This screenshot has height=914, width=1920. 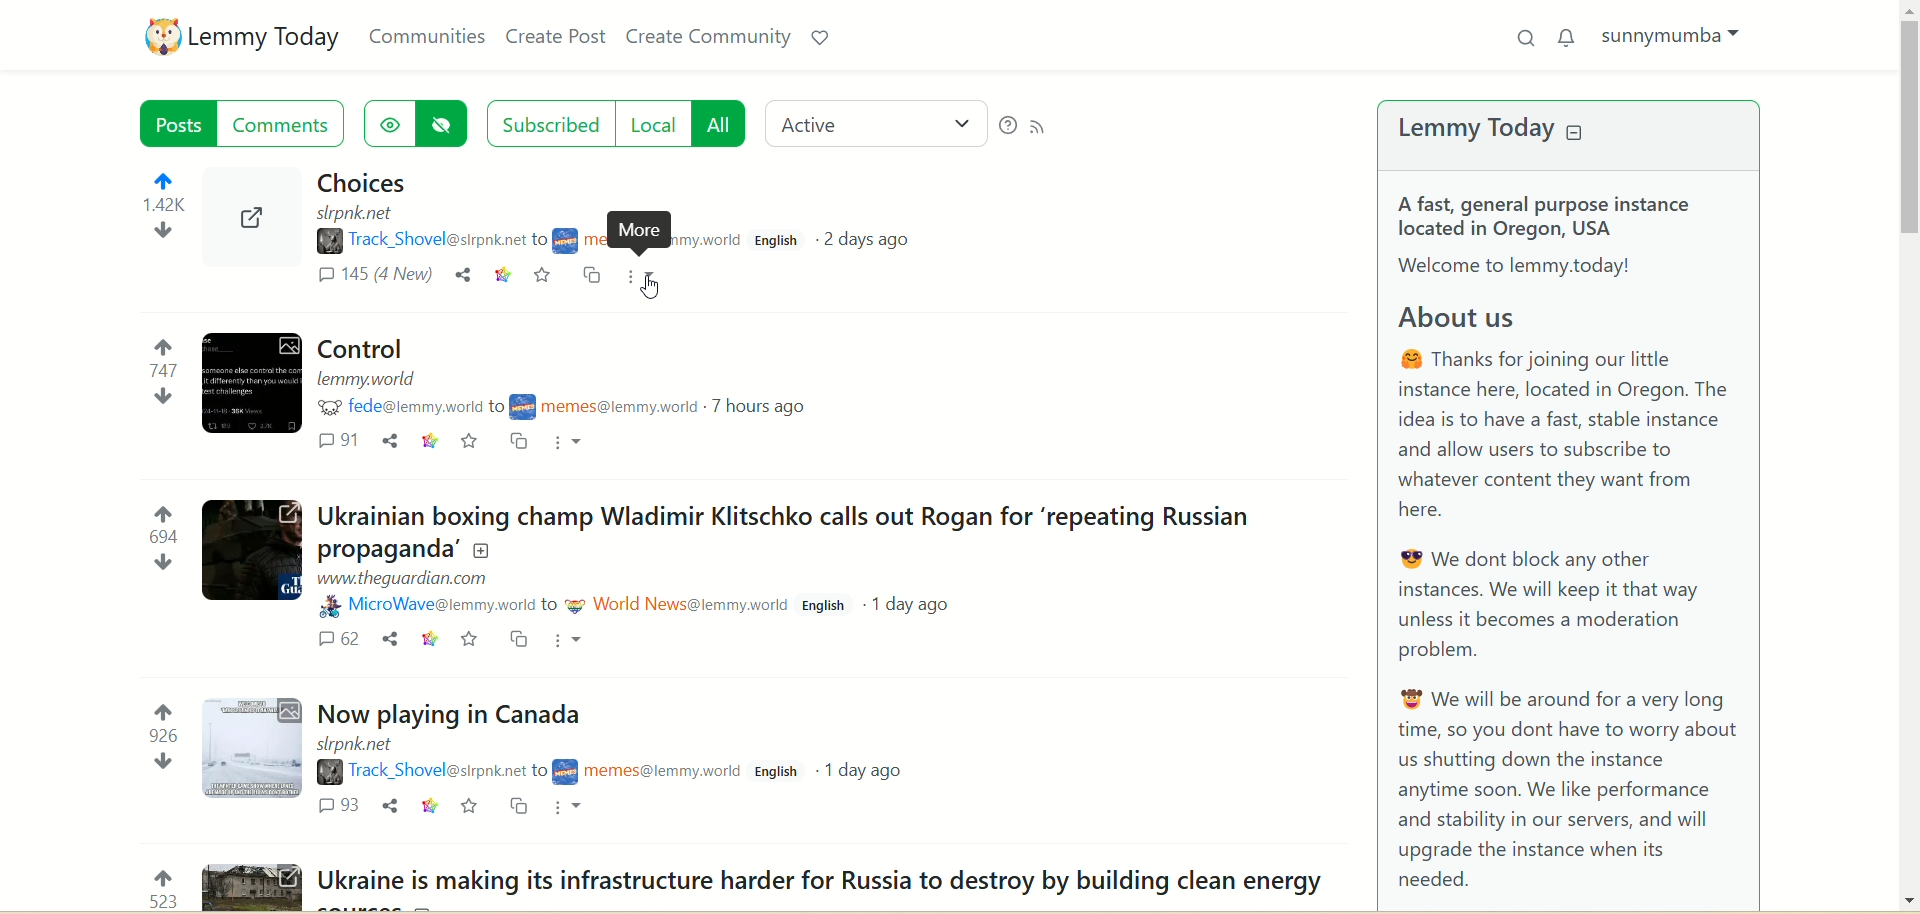 What do you see at coordinates (242, 35) in the screenshot?
I see `lemmy today logo and name` at bounding box center [242, 35].